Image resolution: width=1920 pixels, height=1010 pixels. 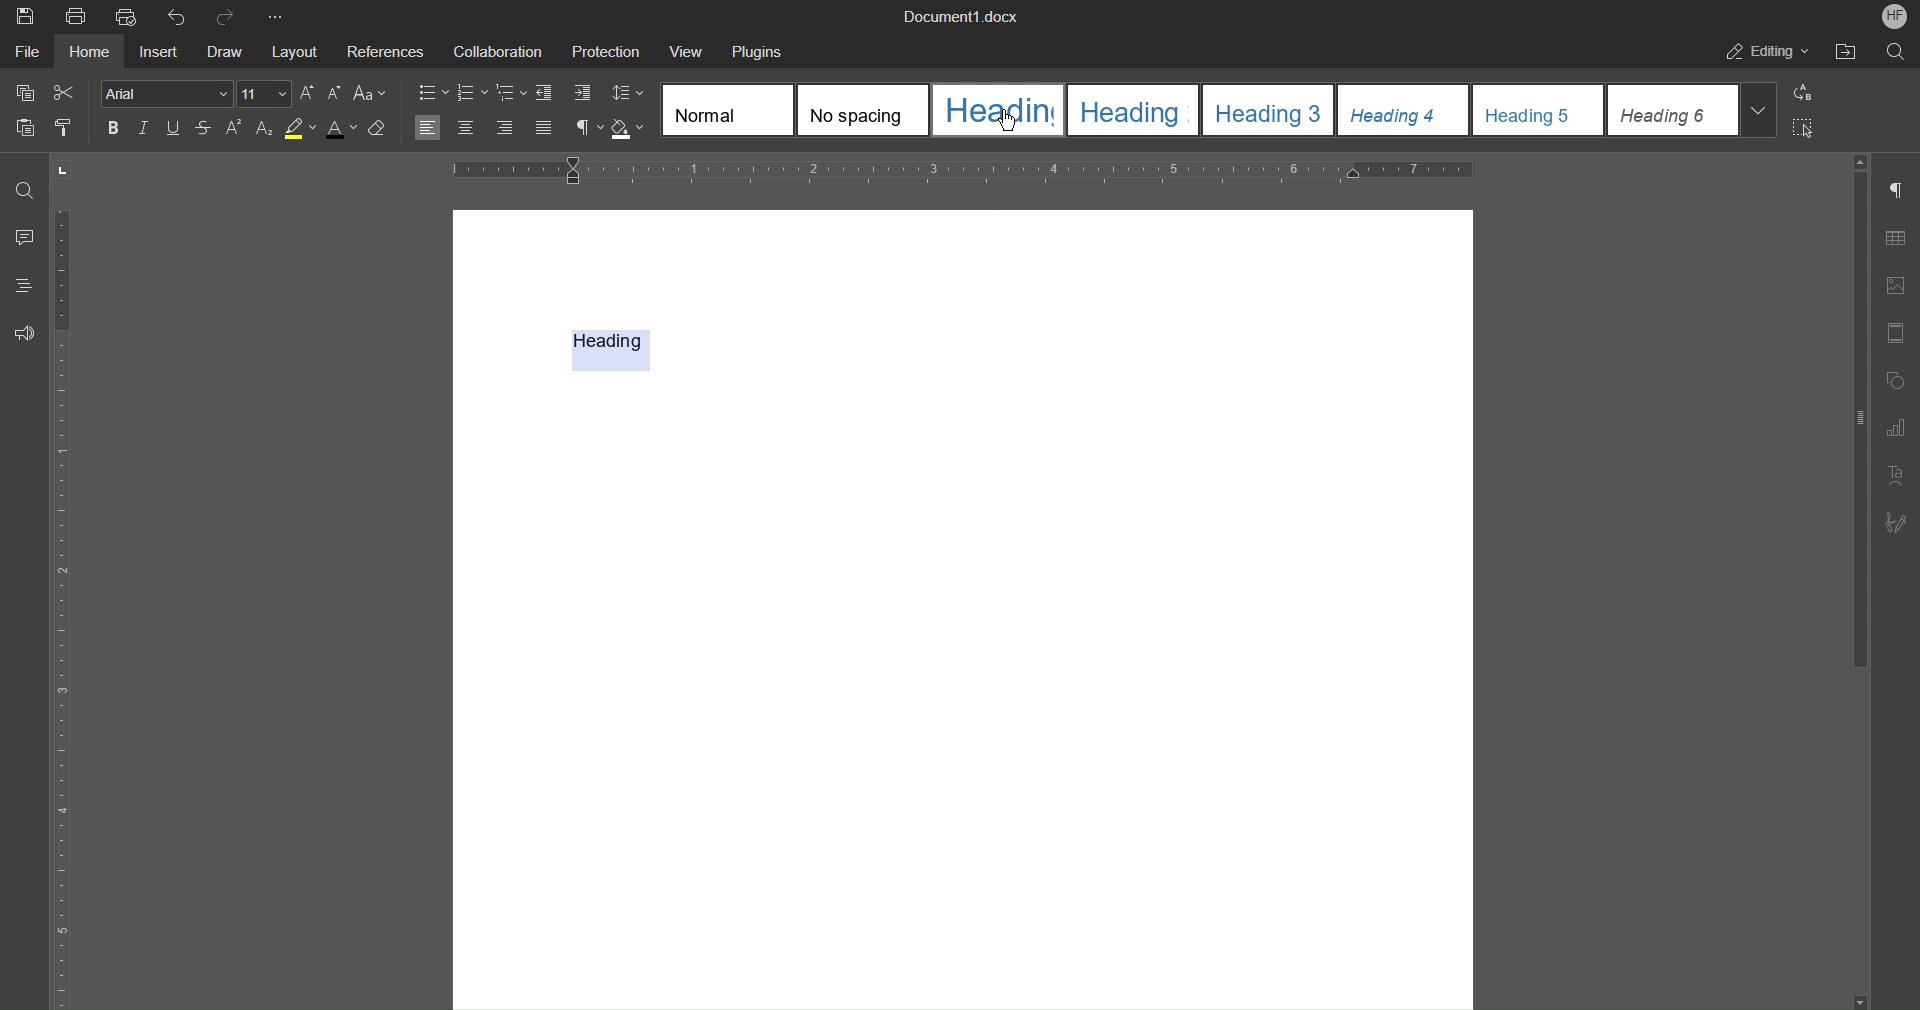 I want to click on Centre Align, so click(x=468, y=128).